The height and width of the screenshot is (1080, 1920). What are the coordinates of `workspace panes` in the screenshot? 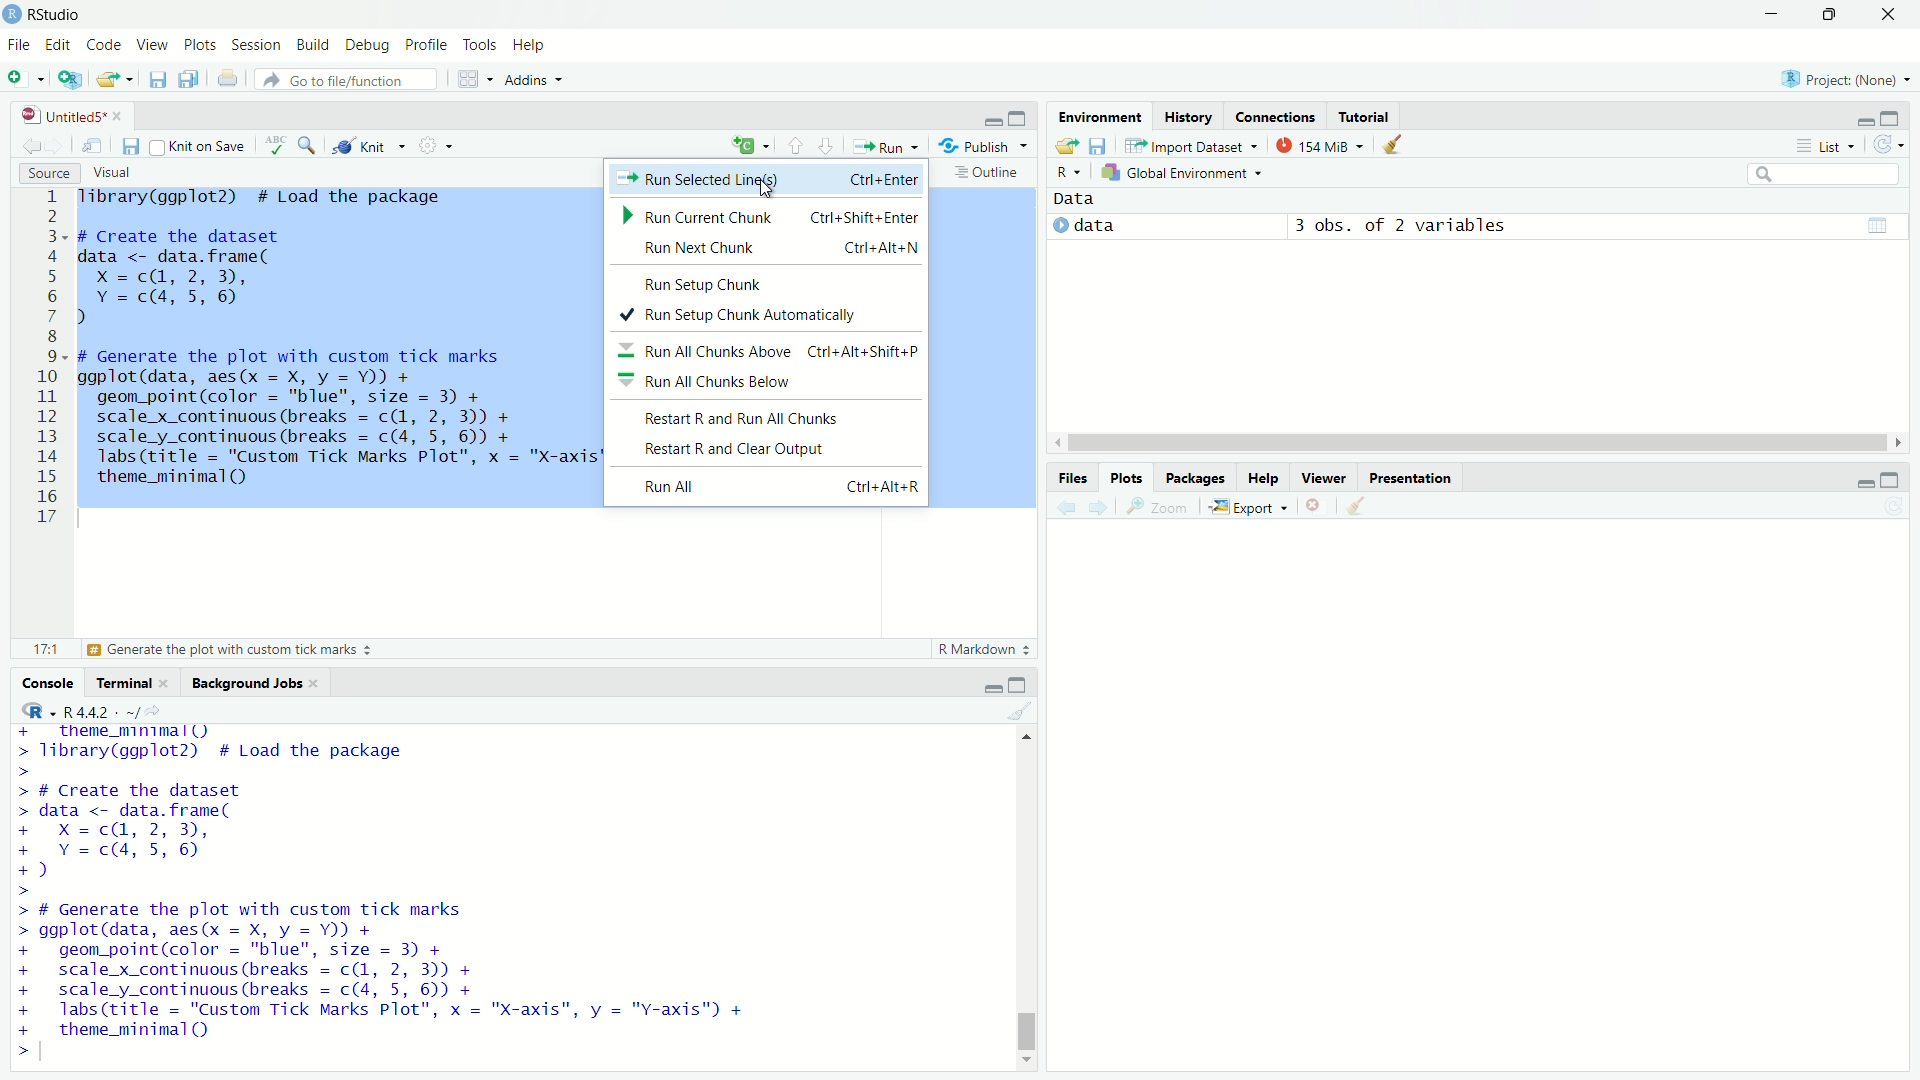 It's located at (474, 80).